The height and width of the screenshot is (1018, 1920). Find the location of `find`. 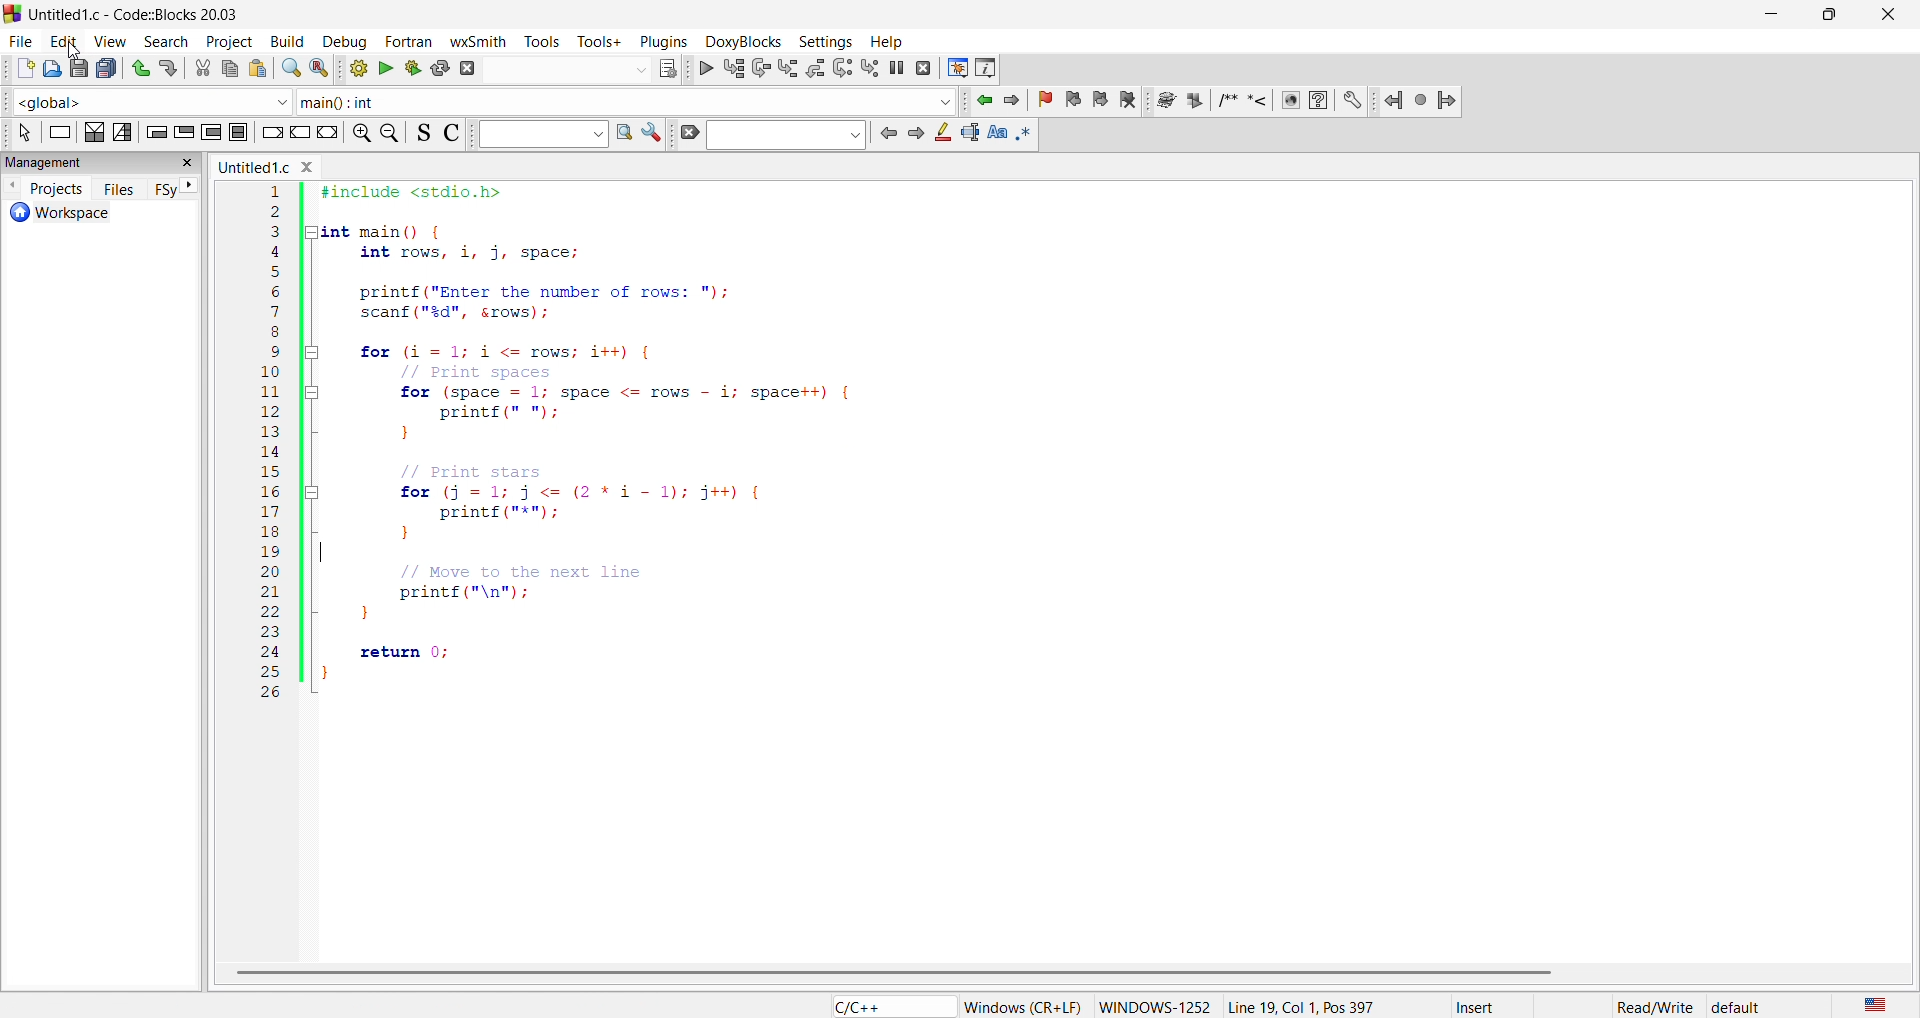

find is located at coordinates (290, 69).